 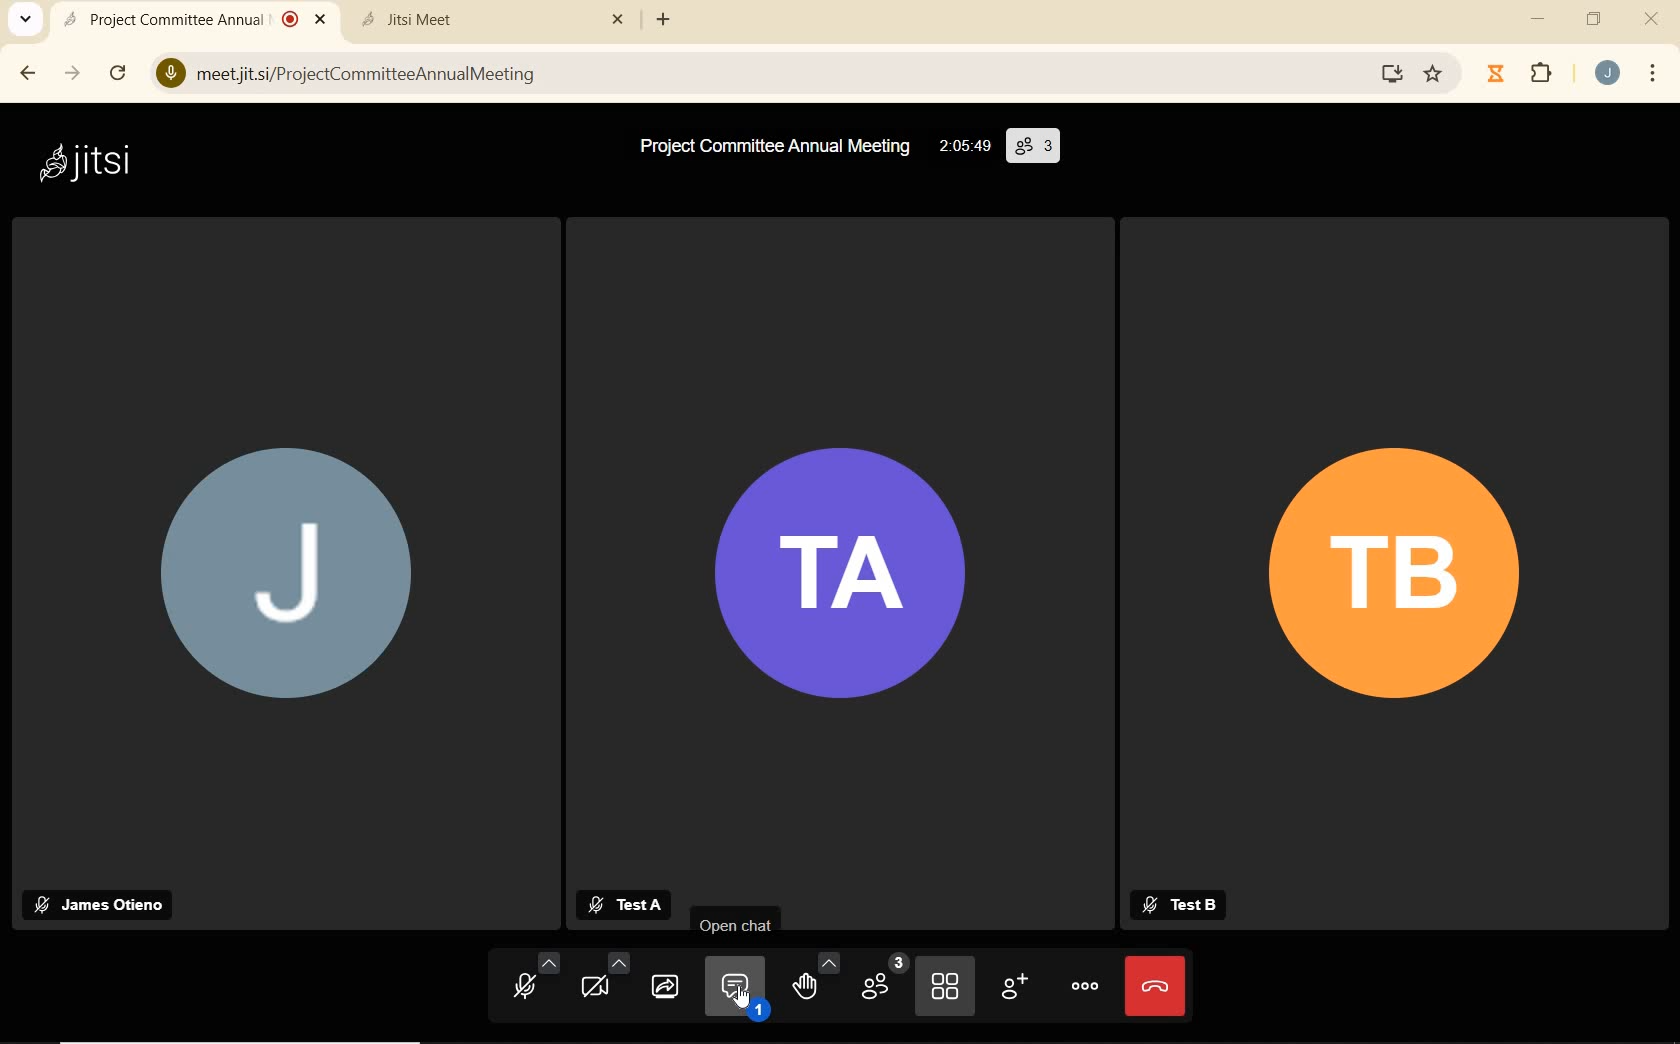 I want to click on Project Committee Annual Meeting, so click(x=761, y=147).